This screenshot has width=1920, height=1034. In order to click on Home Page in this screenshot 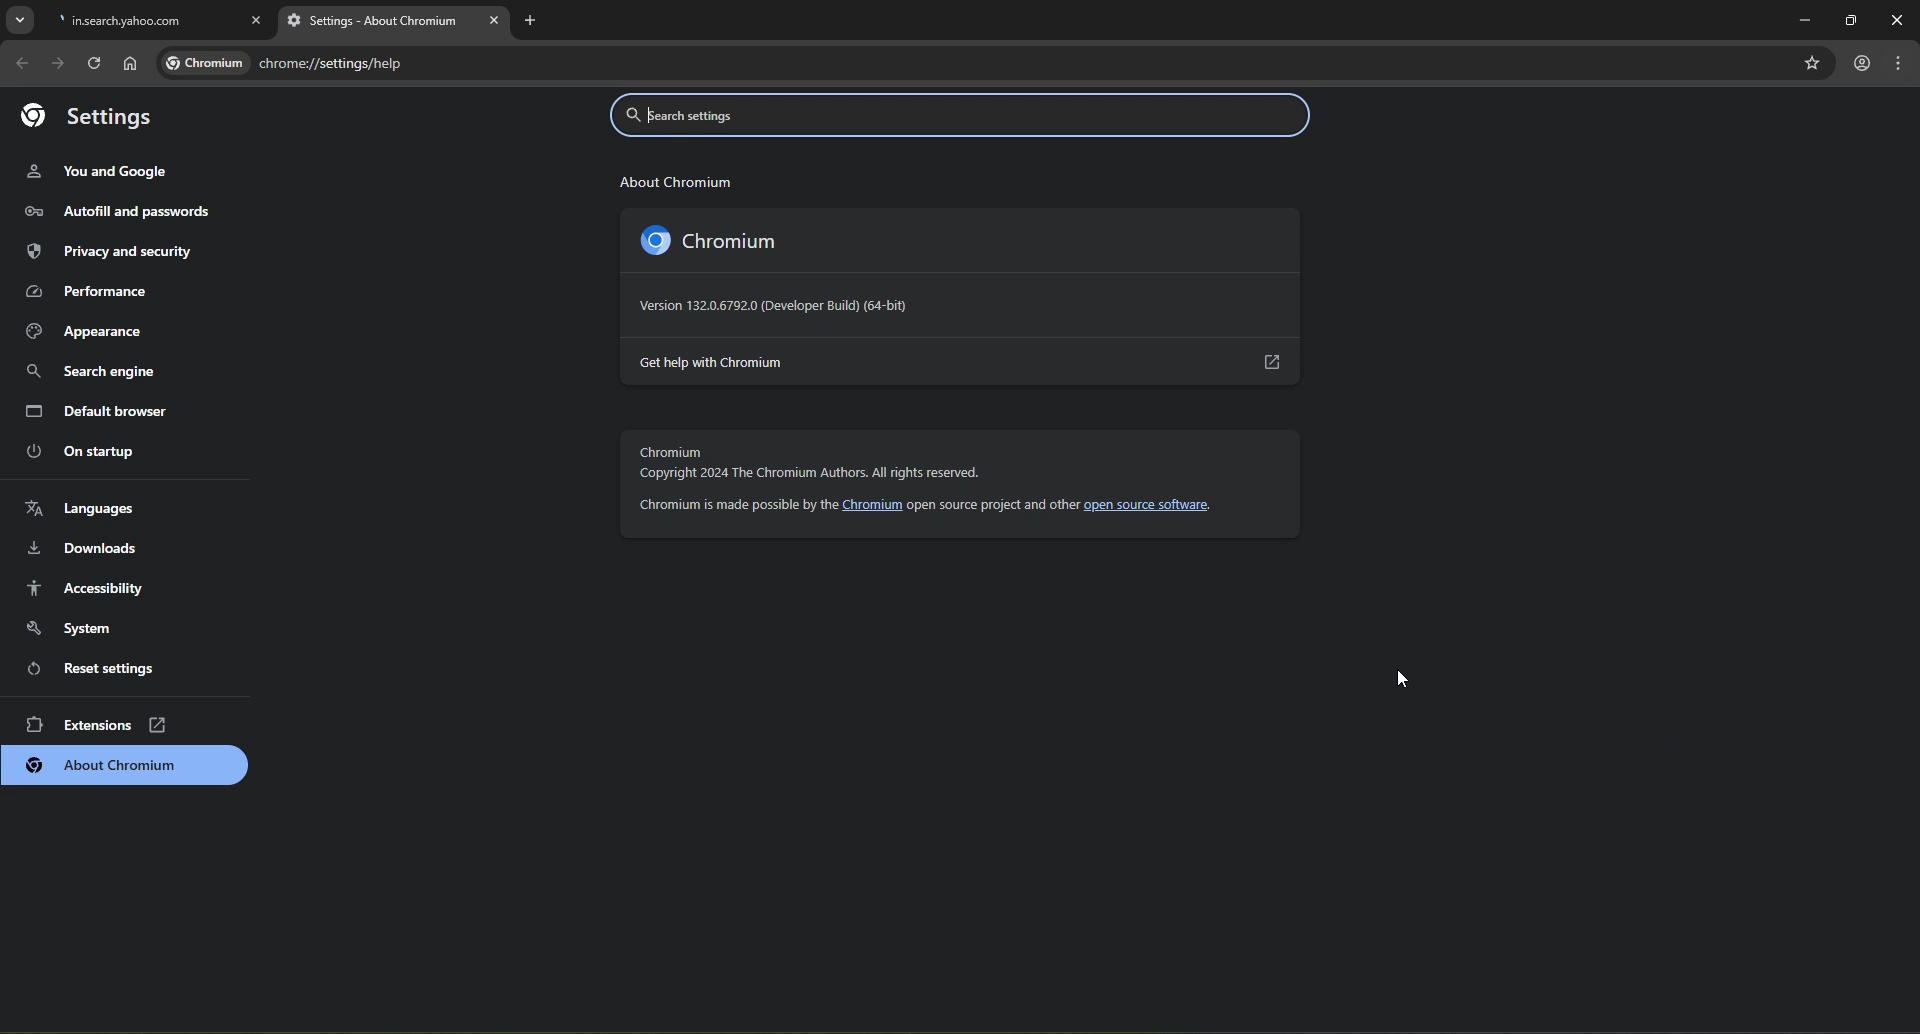, I will do `click(130, 64)`.